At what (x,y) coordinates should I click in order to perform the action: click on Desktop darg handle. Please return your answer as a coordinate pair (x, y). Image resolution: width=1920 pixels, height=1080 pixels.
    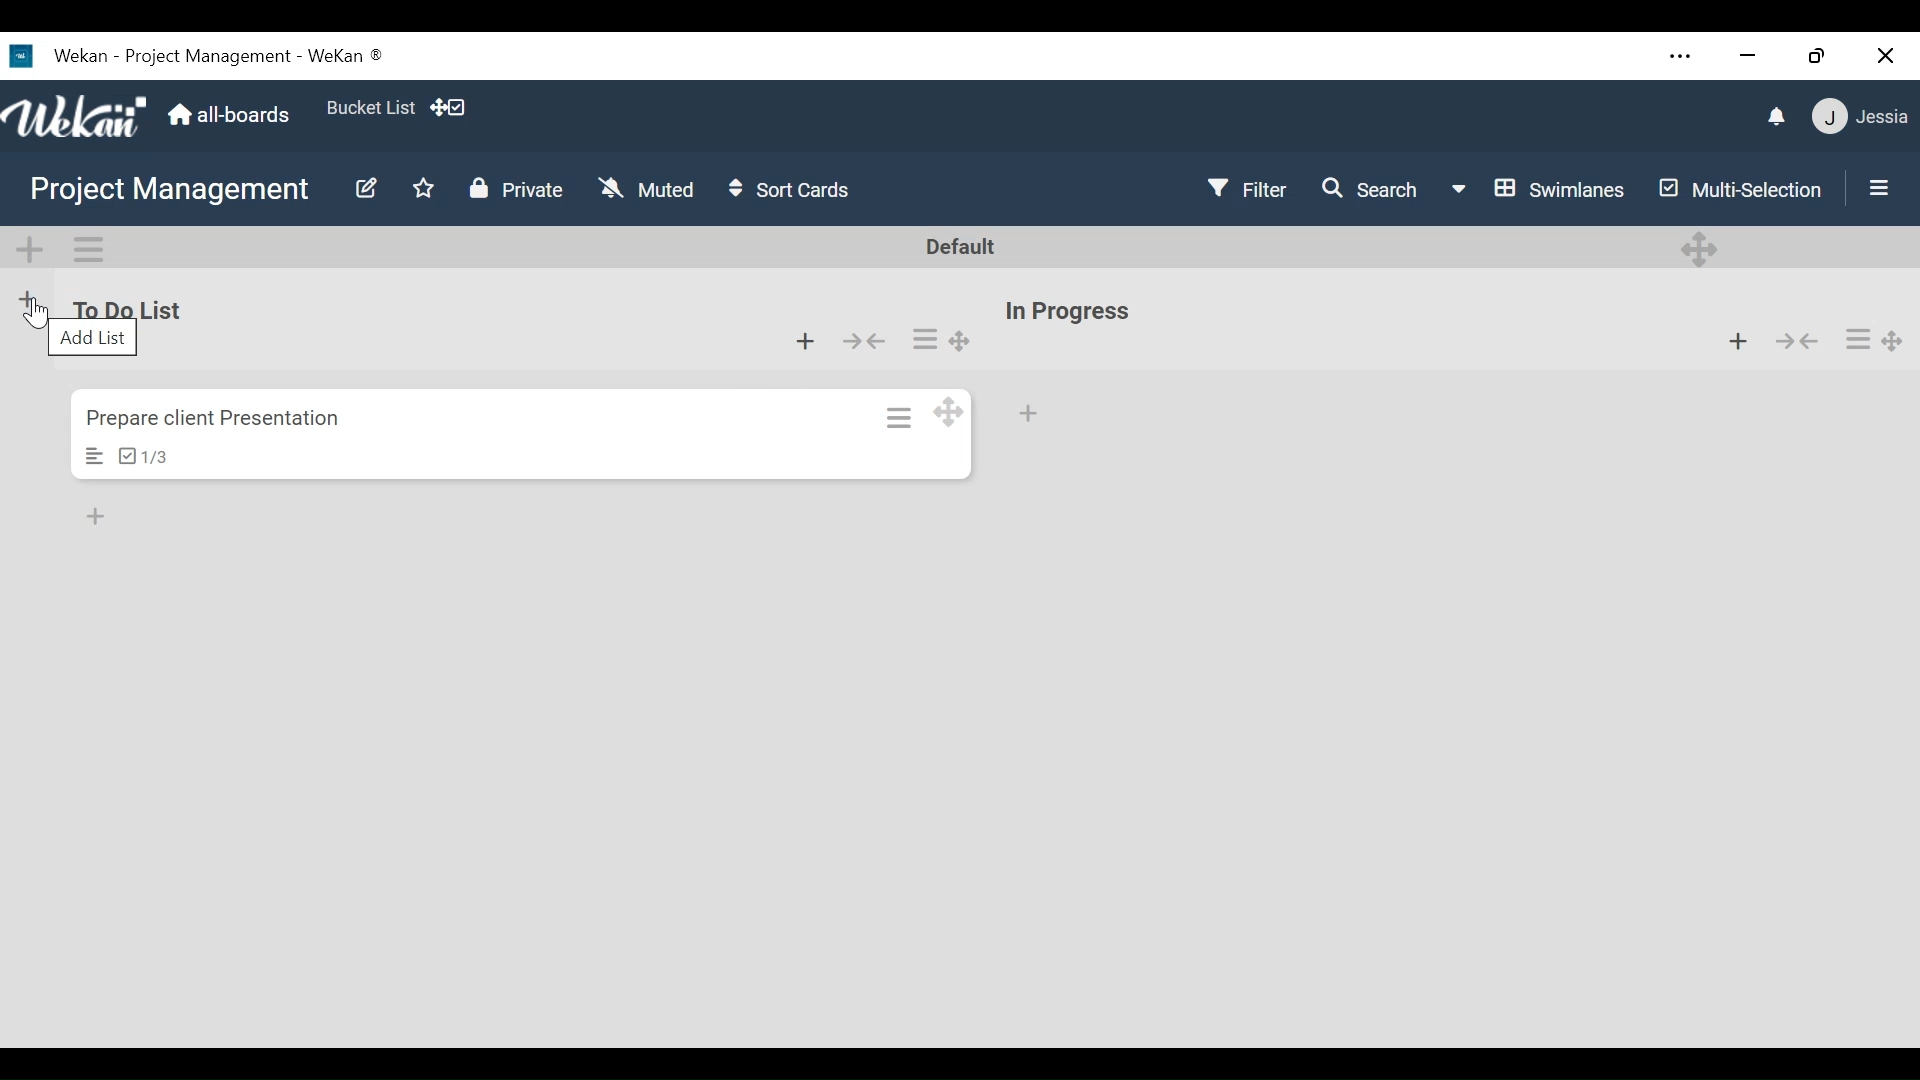
    Looking at the image, I should click on (1702, 249).